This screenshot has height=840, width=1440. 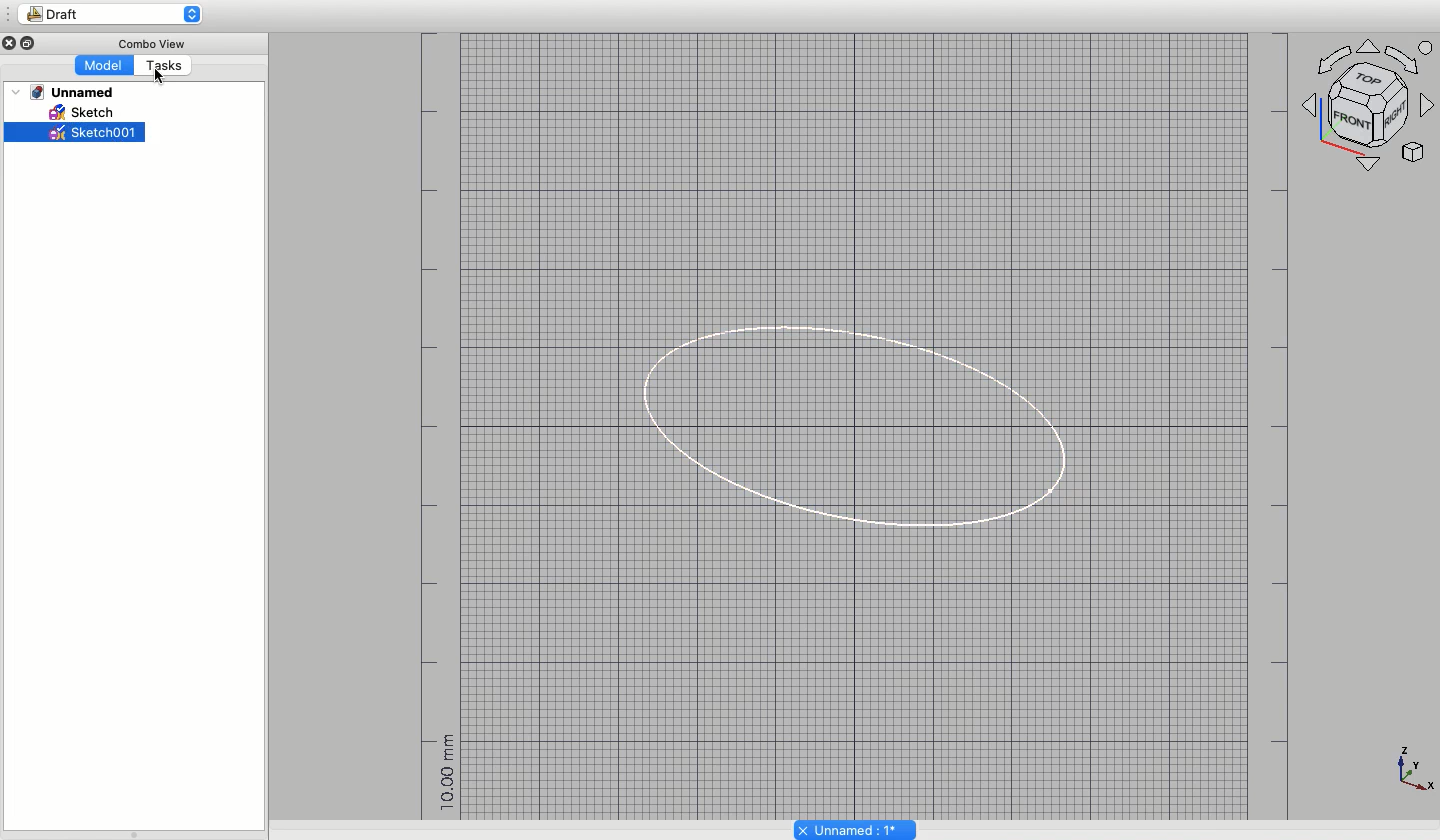 I want to click on Oval, so click(x=848, y=421).